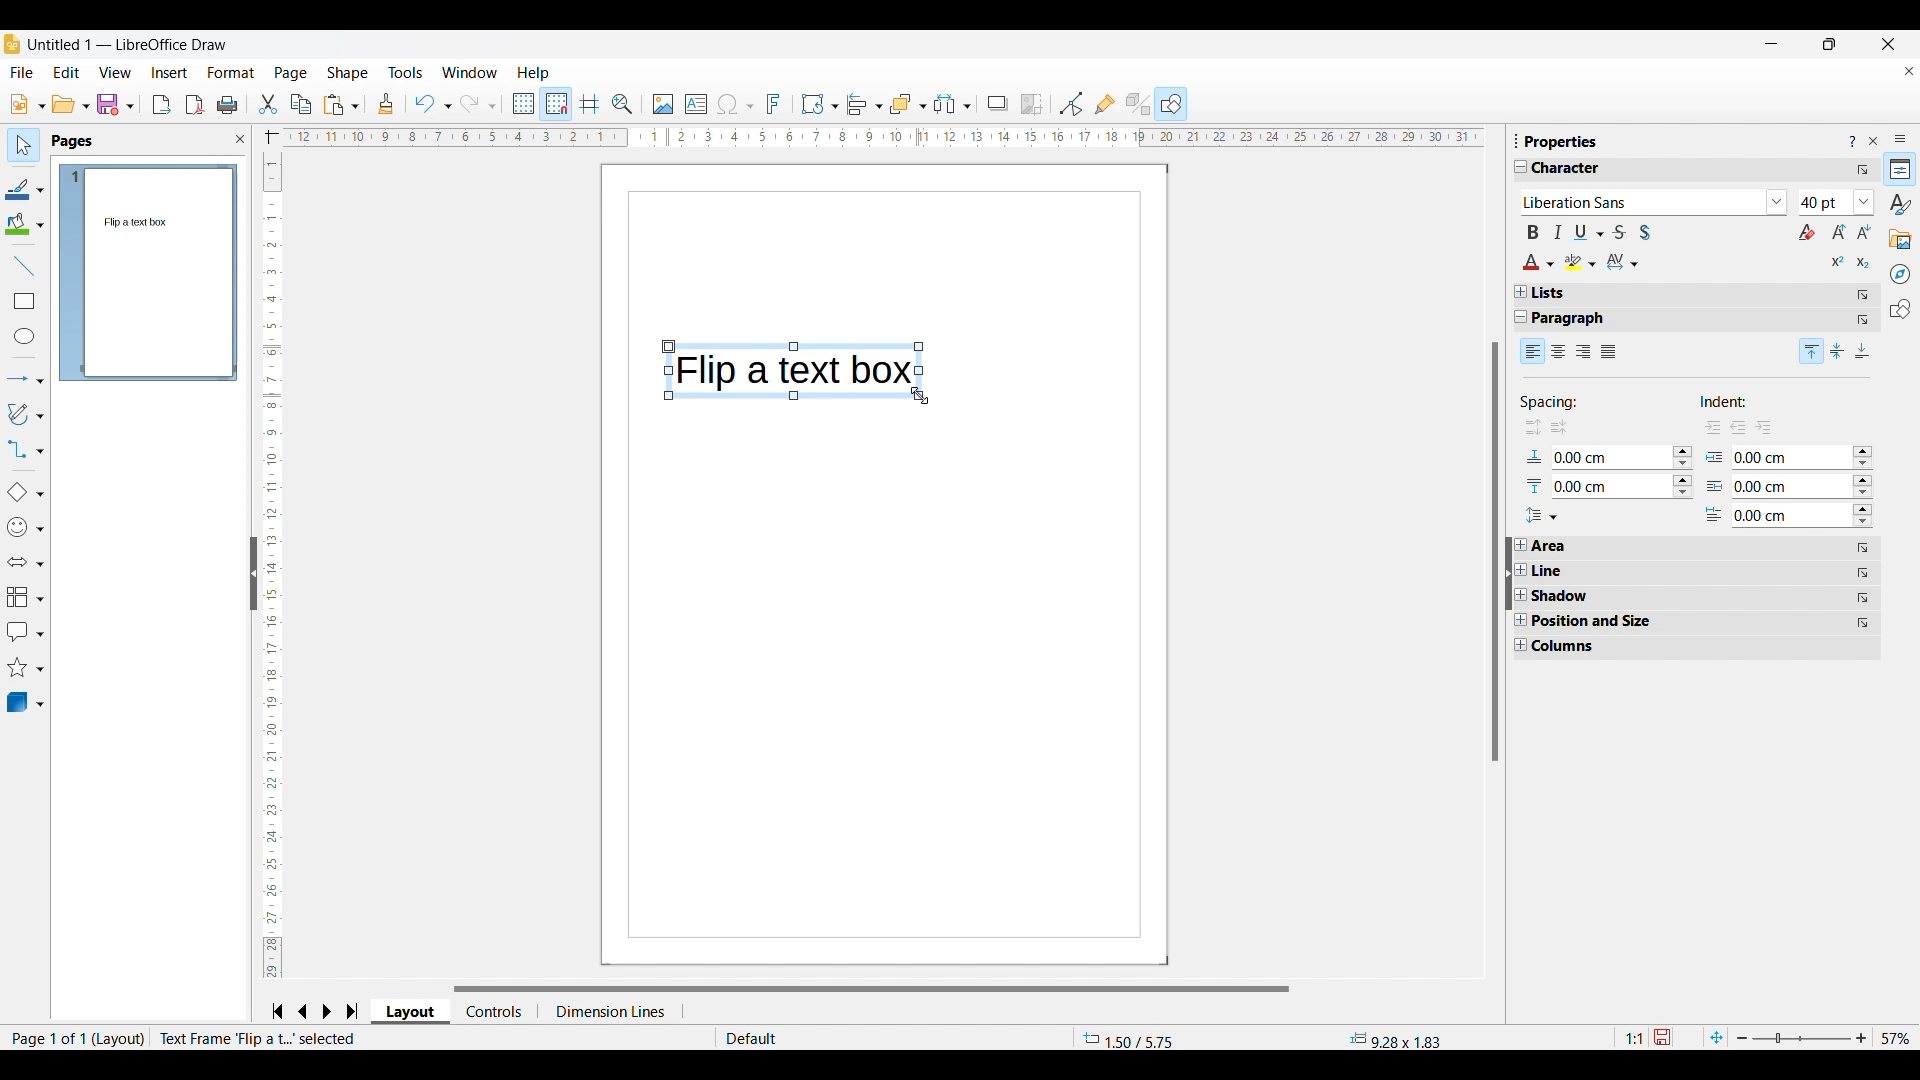  I want to click on Shape menu, so click(347, 73).